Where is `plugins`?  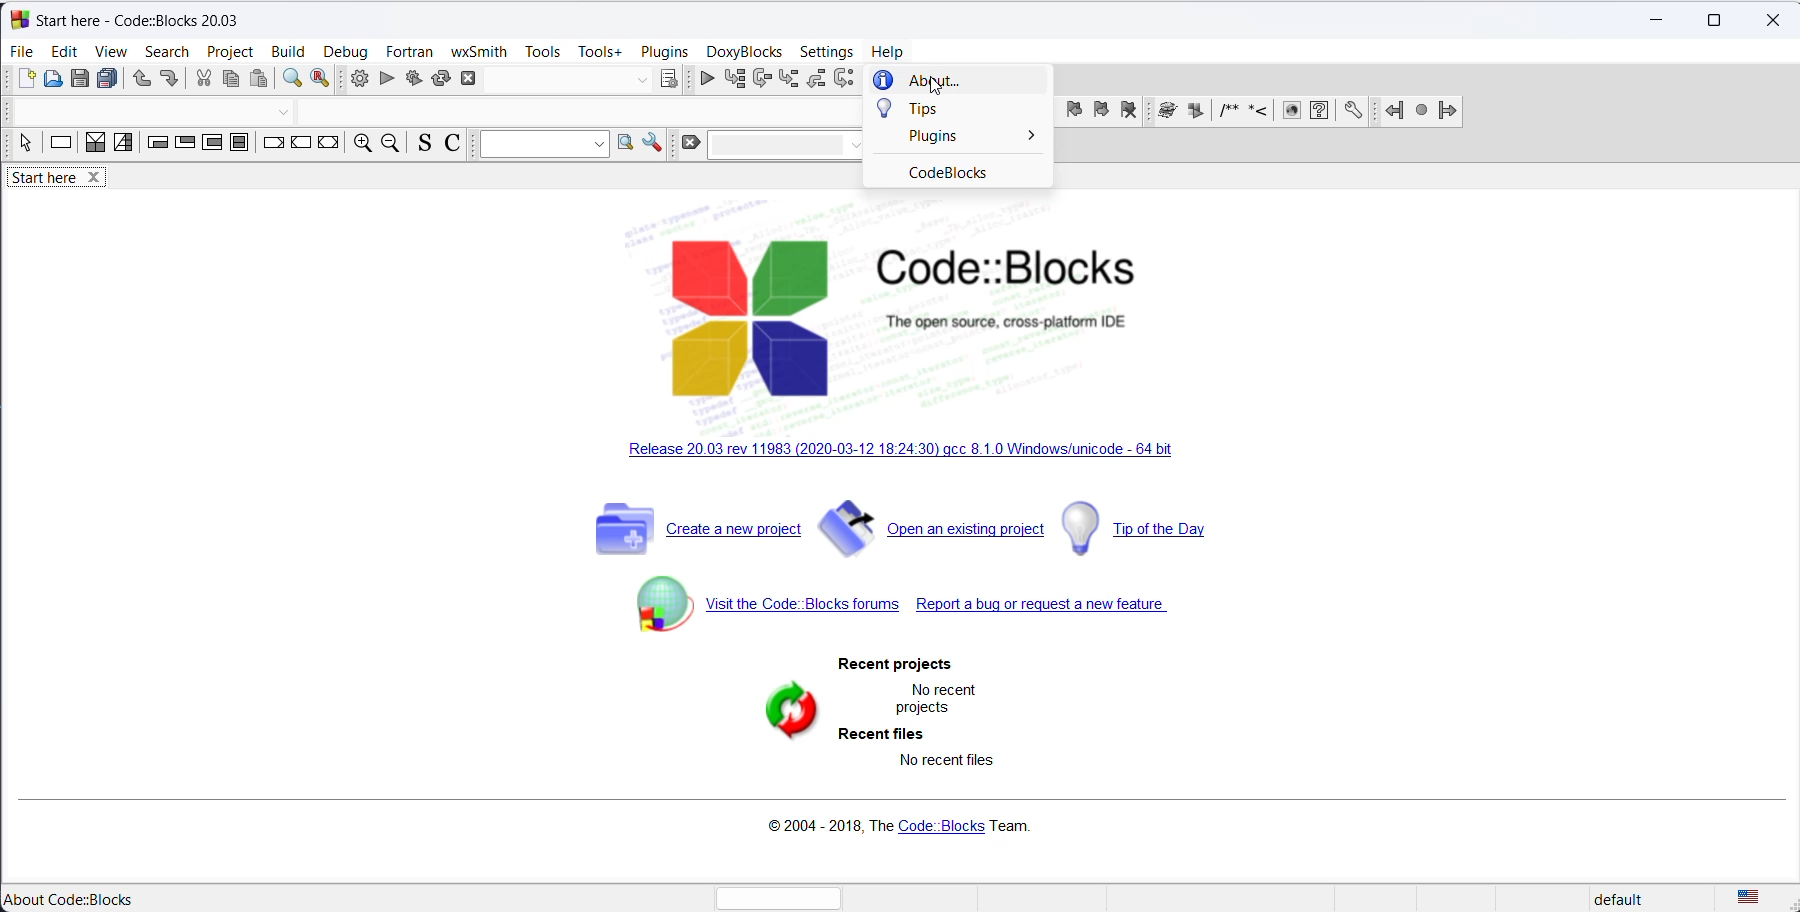 plugins is located at coordinates (663, 51).